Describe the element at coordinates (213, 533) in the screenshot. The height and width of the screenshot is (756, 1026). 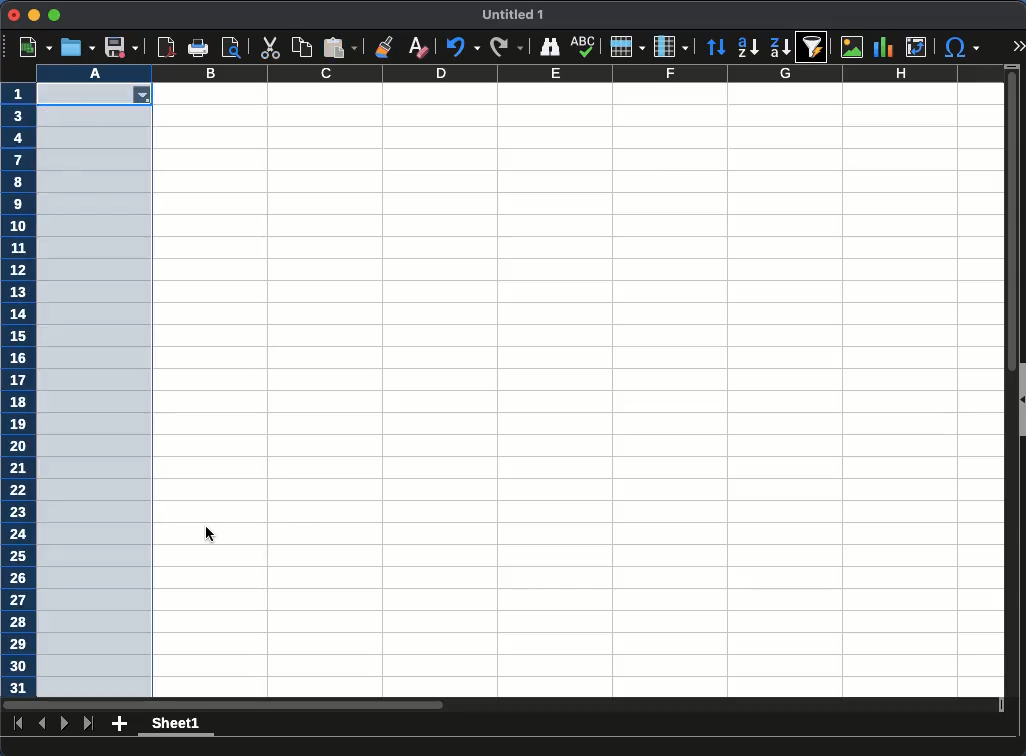
I see `cursor` at that location.